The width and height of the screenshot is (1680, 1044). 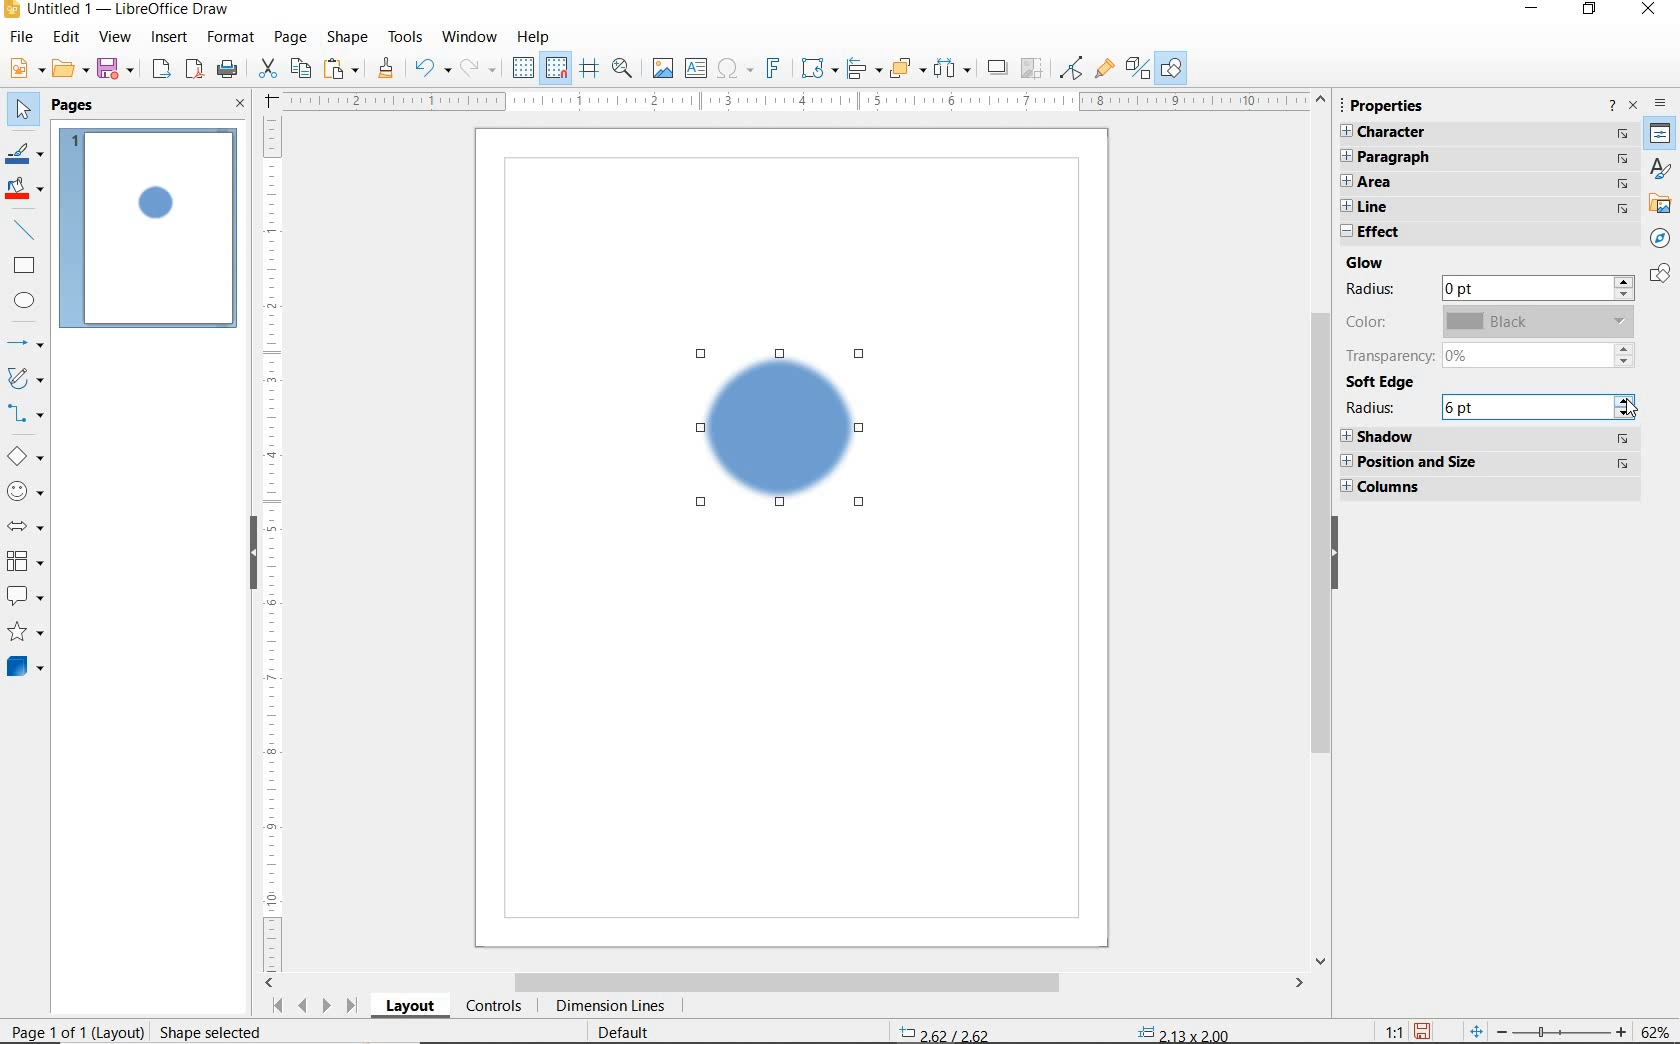 I want to click on PAGES, so click(x=74, y=107).